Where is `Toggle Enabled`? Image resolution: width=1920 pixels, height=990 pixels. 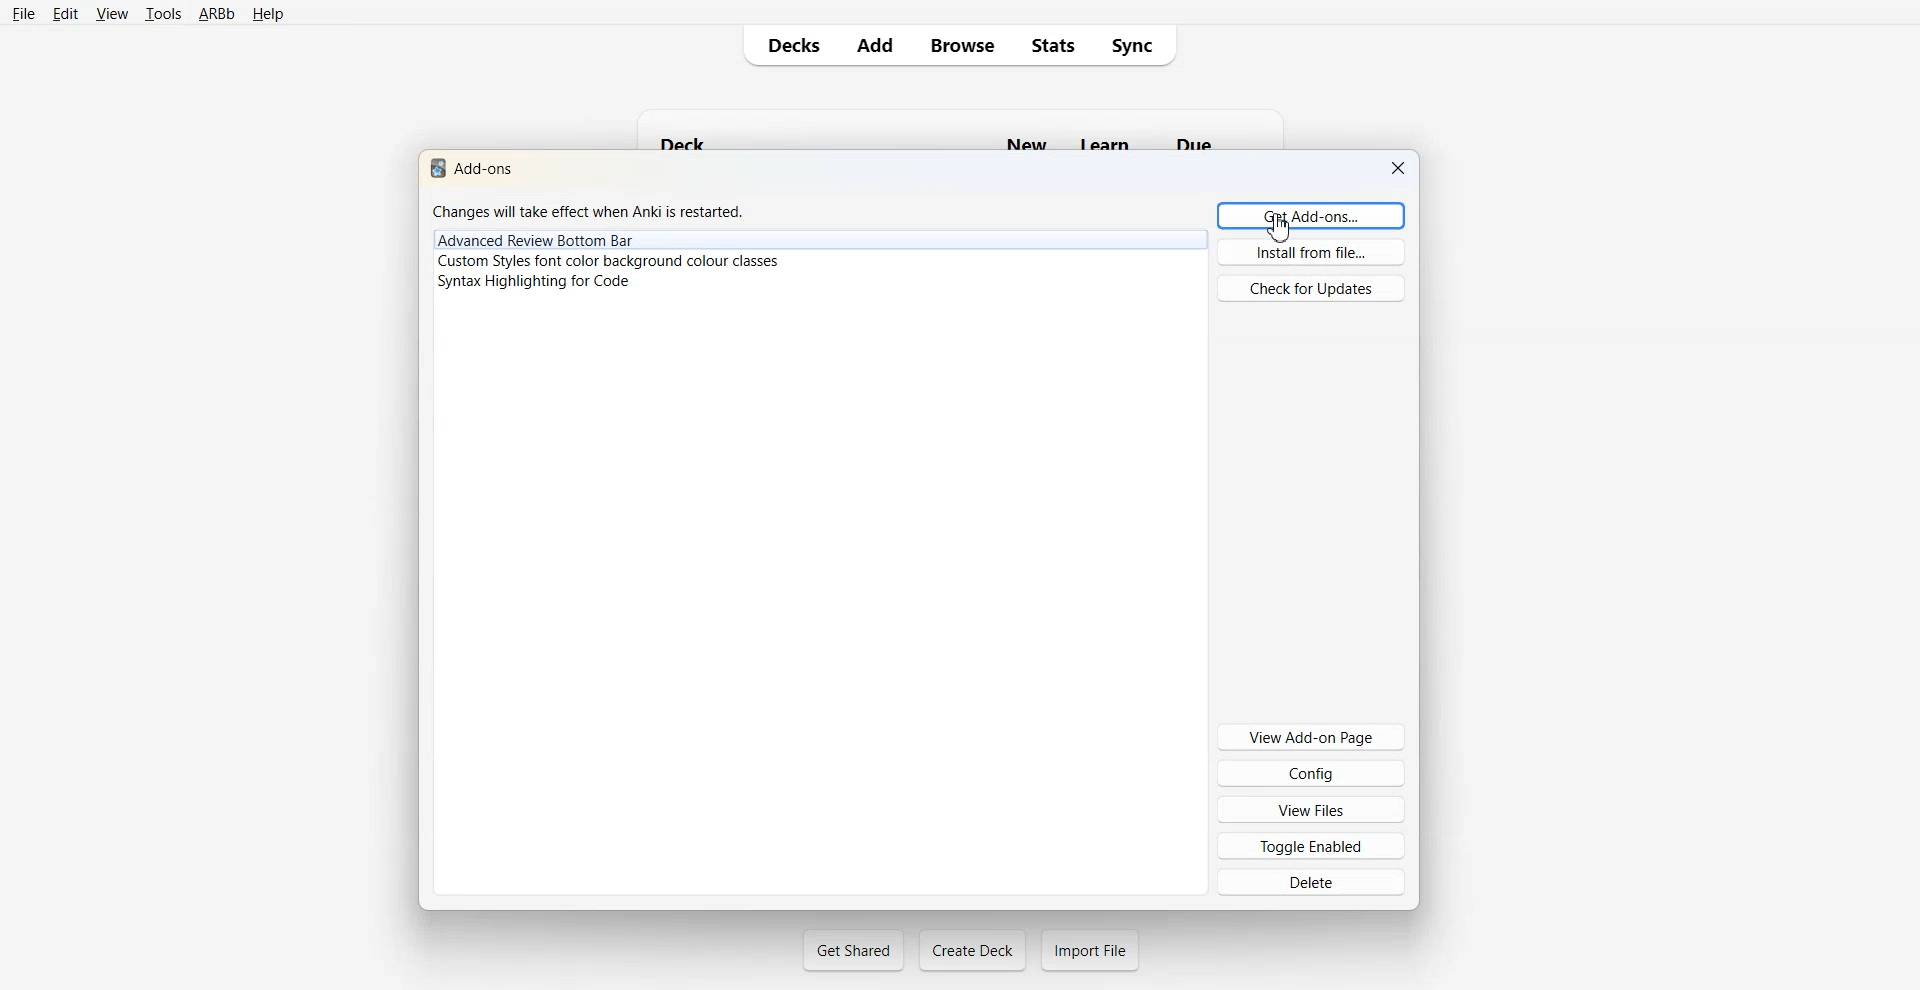 Toggle Enabled is located at coordinates (1311, 844).